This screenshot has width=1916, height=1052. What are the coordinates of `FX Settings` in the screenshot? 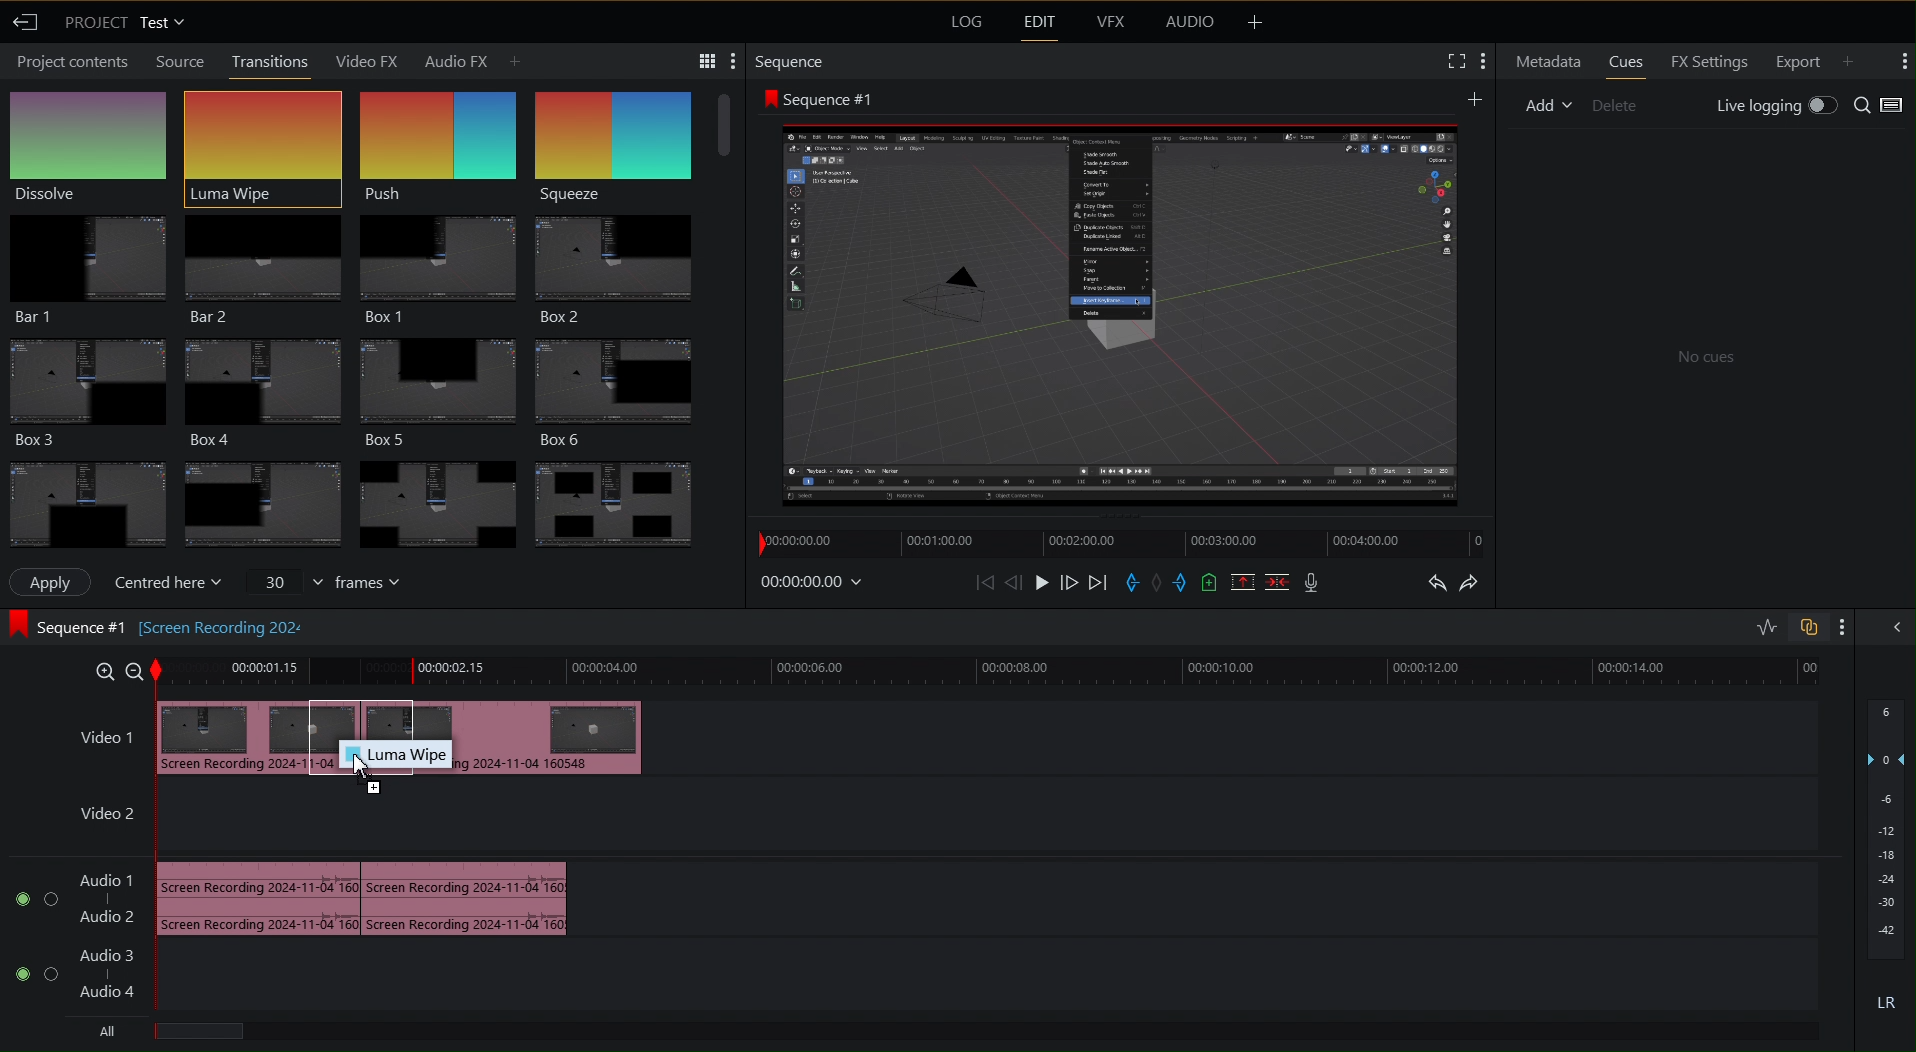 It's located at (1710, 62).